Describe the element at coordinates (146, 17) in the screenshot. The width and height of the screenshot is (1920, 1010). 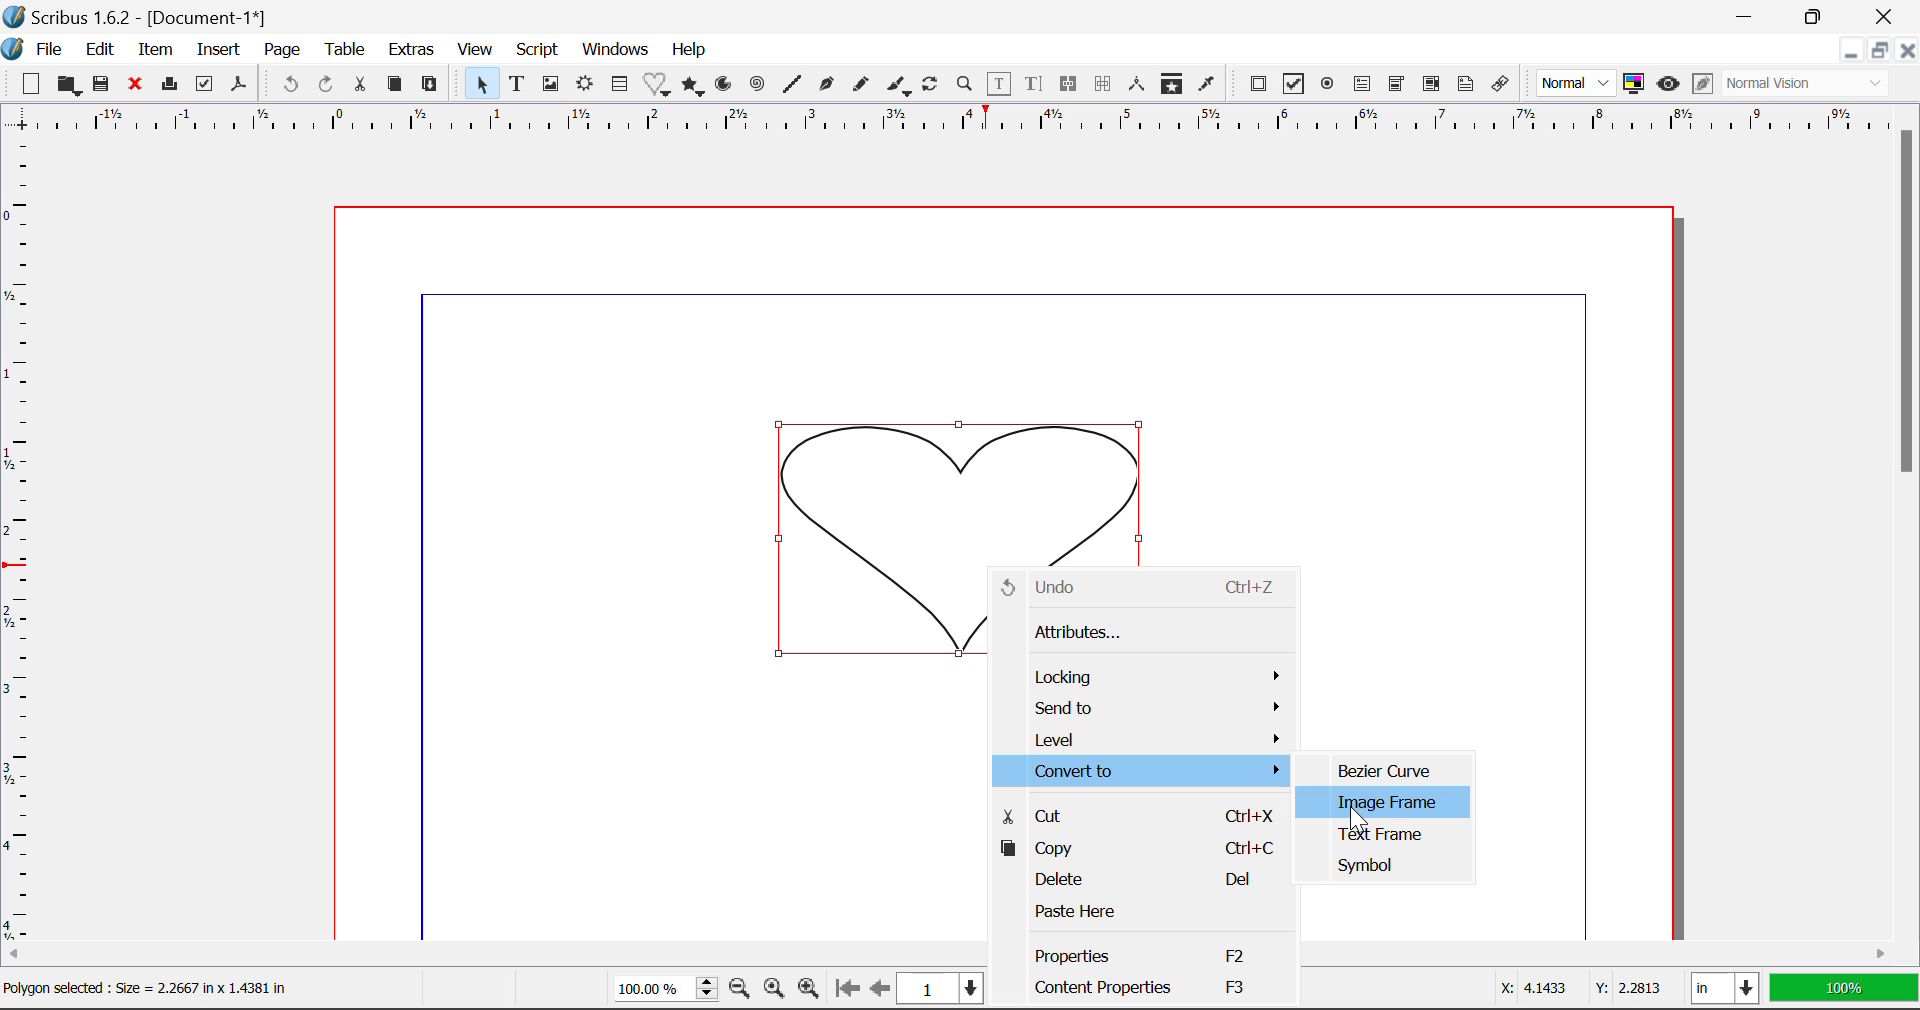
I see `Scribus 1.6.2 - [Document-1*]` at that location.